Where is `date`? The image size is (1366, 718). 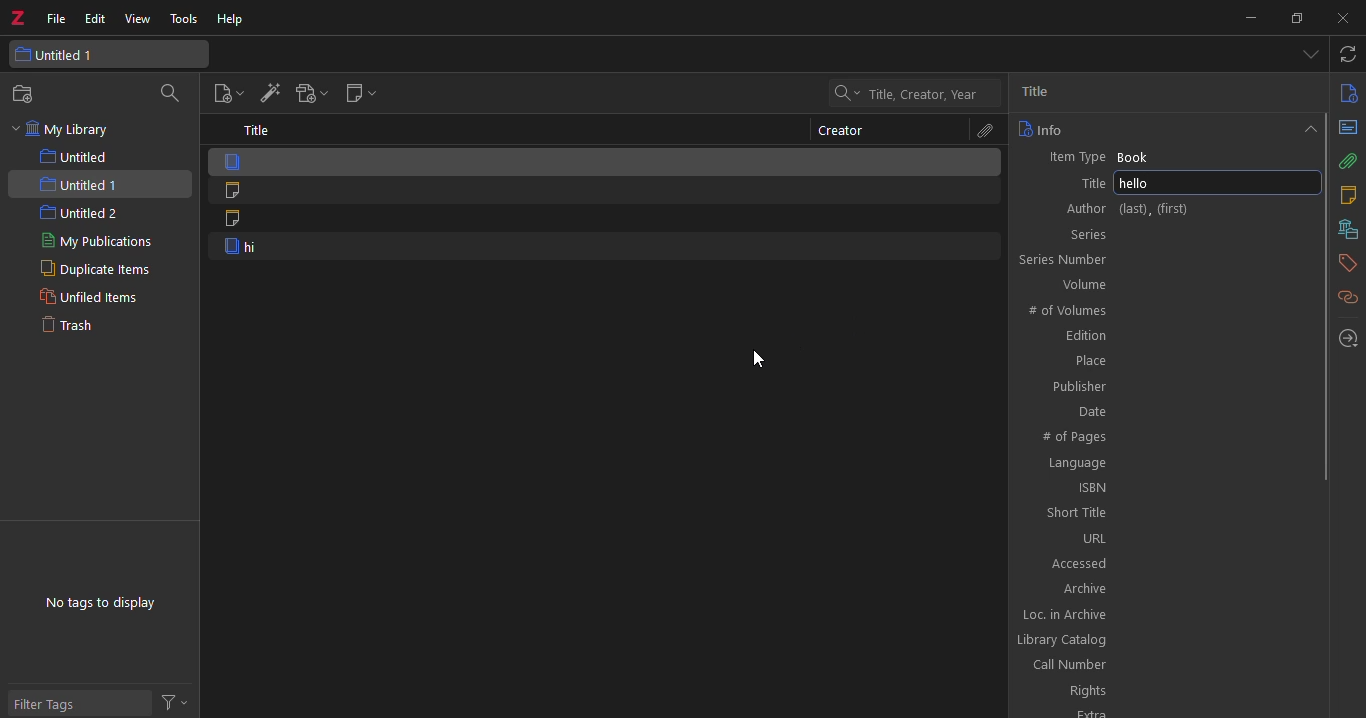
date is located at coordinates (1168, 410).